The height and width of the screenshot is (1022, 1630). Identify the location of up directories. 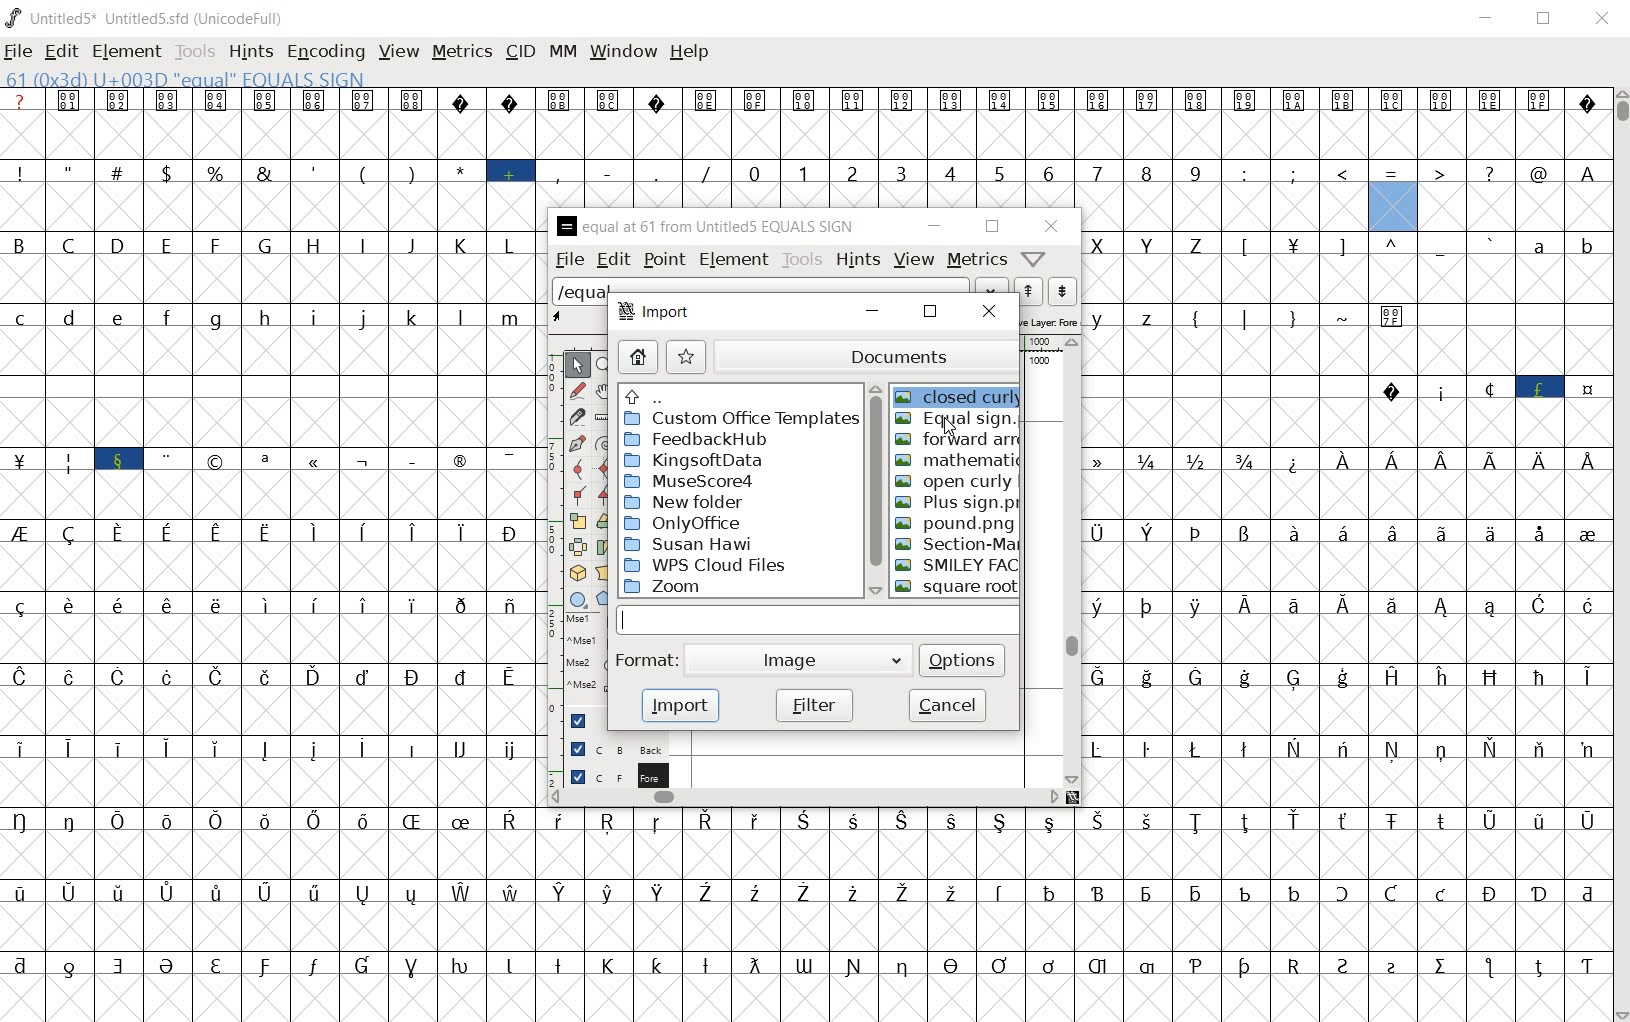
(740, 394).